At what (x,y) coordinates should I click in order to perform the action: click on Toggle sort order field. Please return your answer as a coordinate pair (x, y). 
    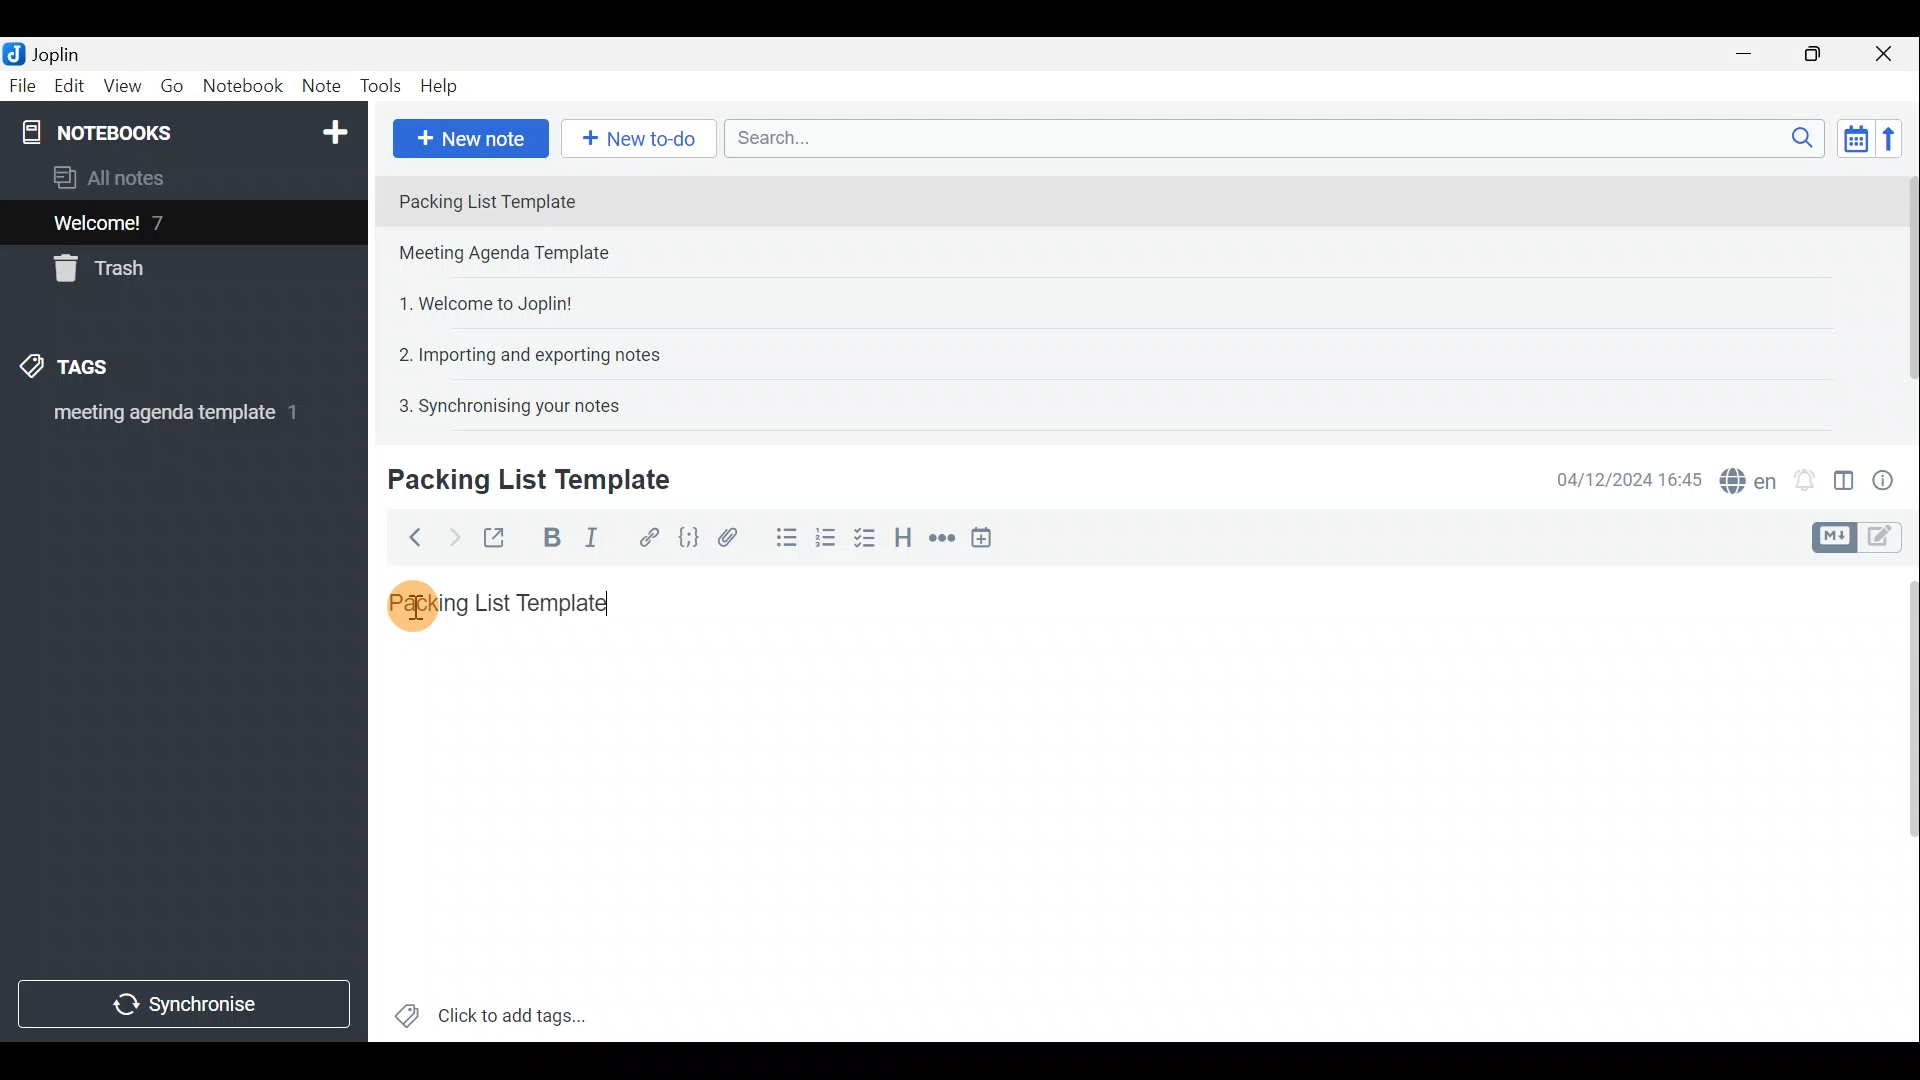
    Looking at the image, I should click on (1849, 138).